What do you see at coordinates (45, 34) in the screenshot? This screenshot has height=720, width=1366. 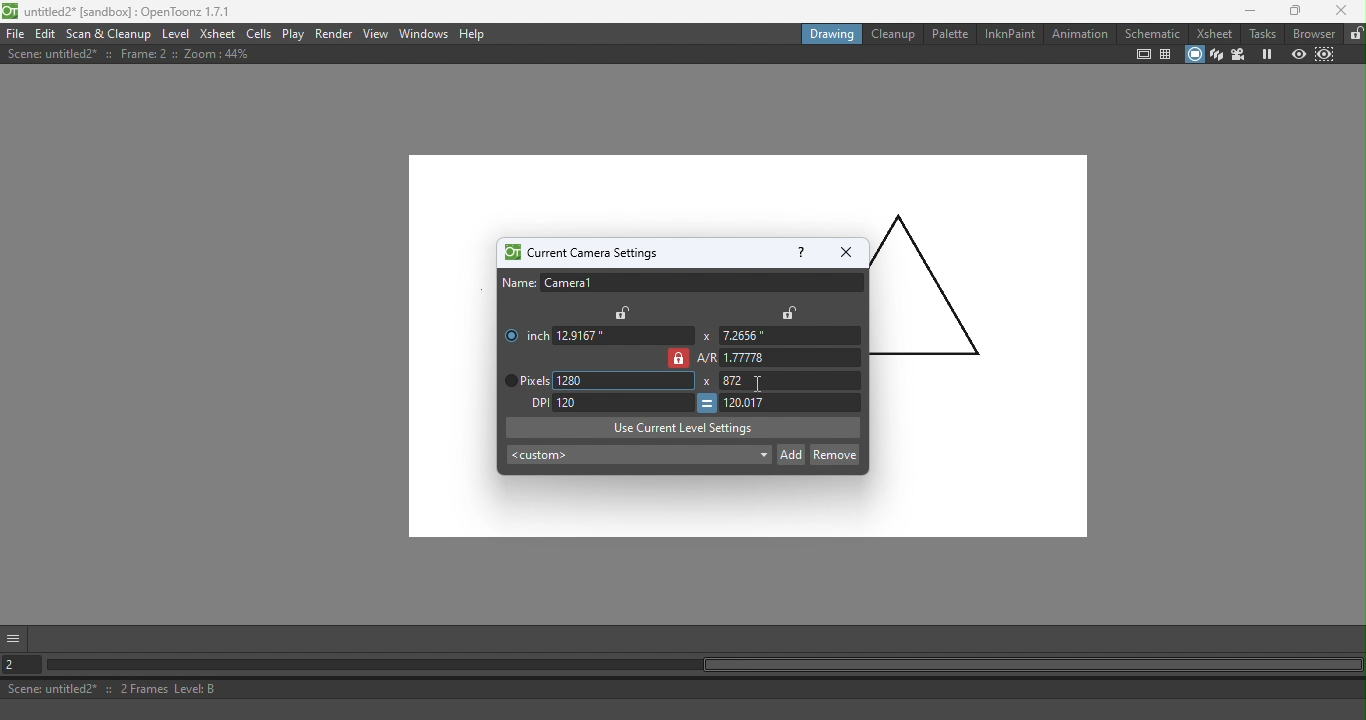 I see `Edit` at bounding box center [45, 34].